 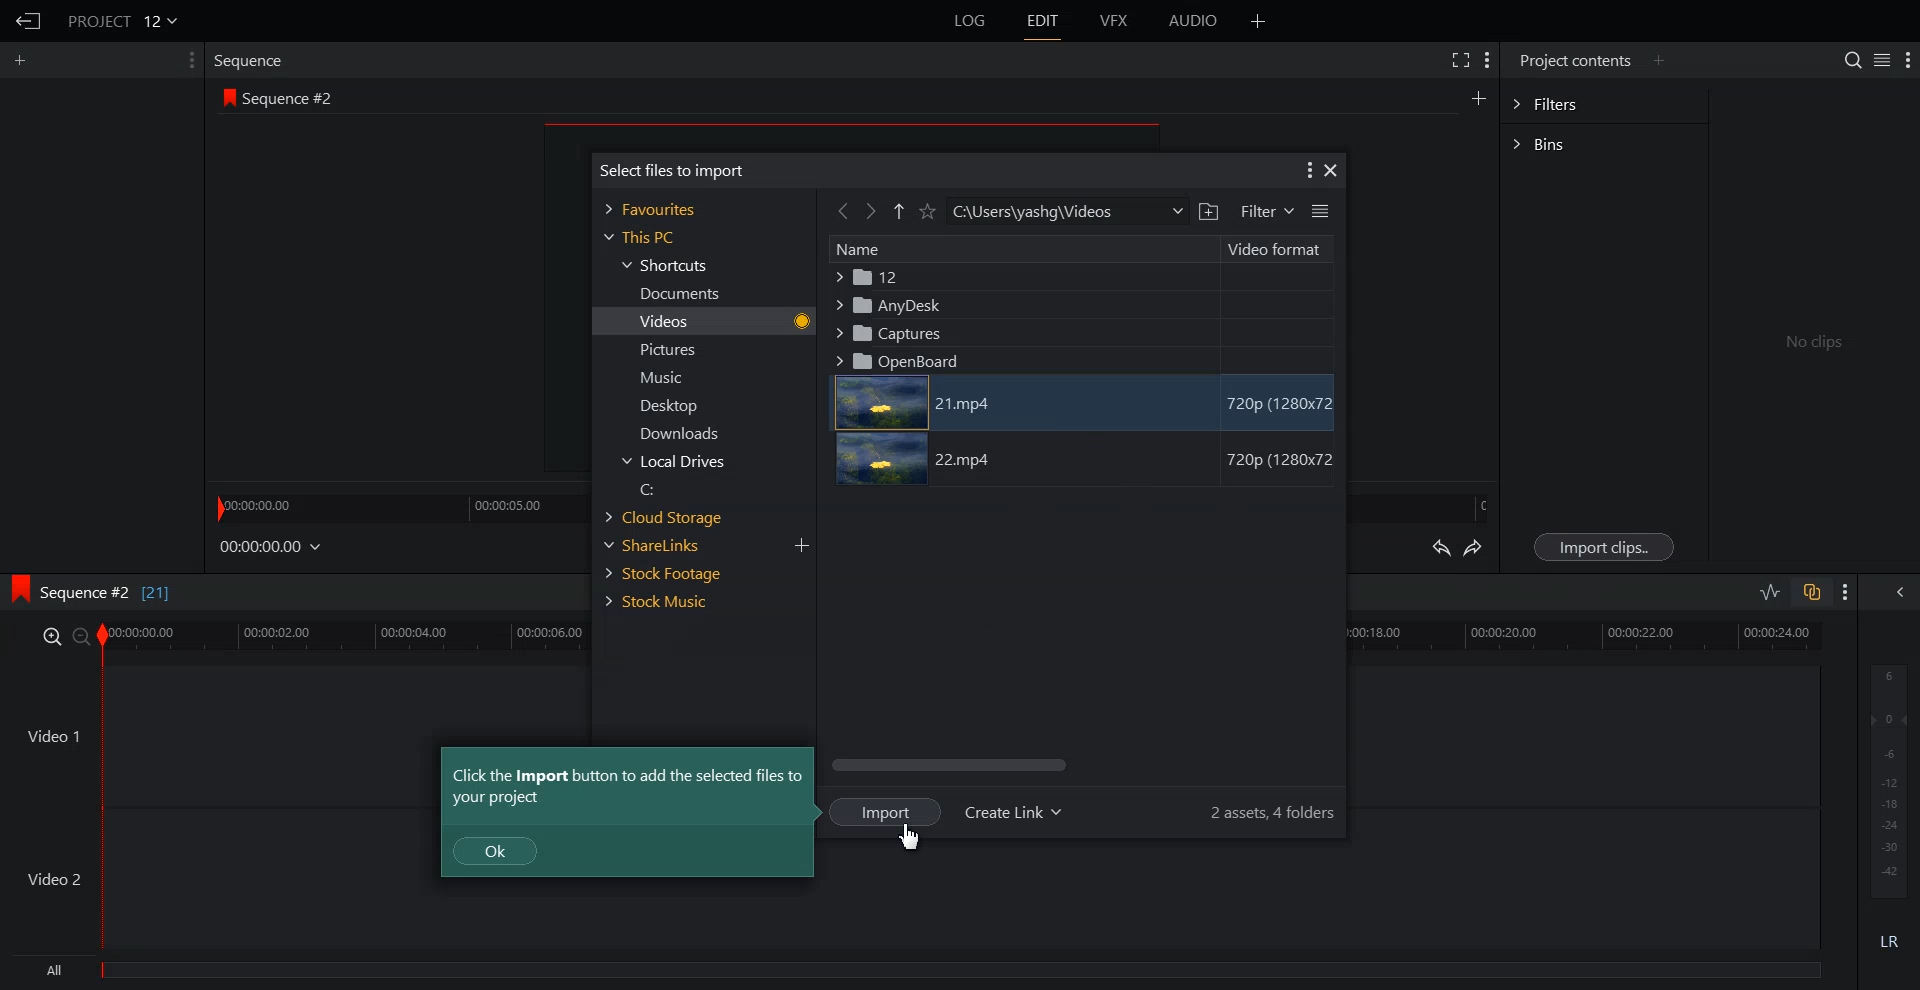 I want to click on Slider, so click(x=391, y=506).